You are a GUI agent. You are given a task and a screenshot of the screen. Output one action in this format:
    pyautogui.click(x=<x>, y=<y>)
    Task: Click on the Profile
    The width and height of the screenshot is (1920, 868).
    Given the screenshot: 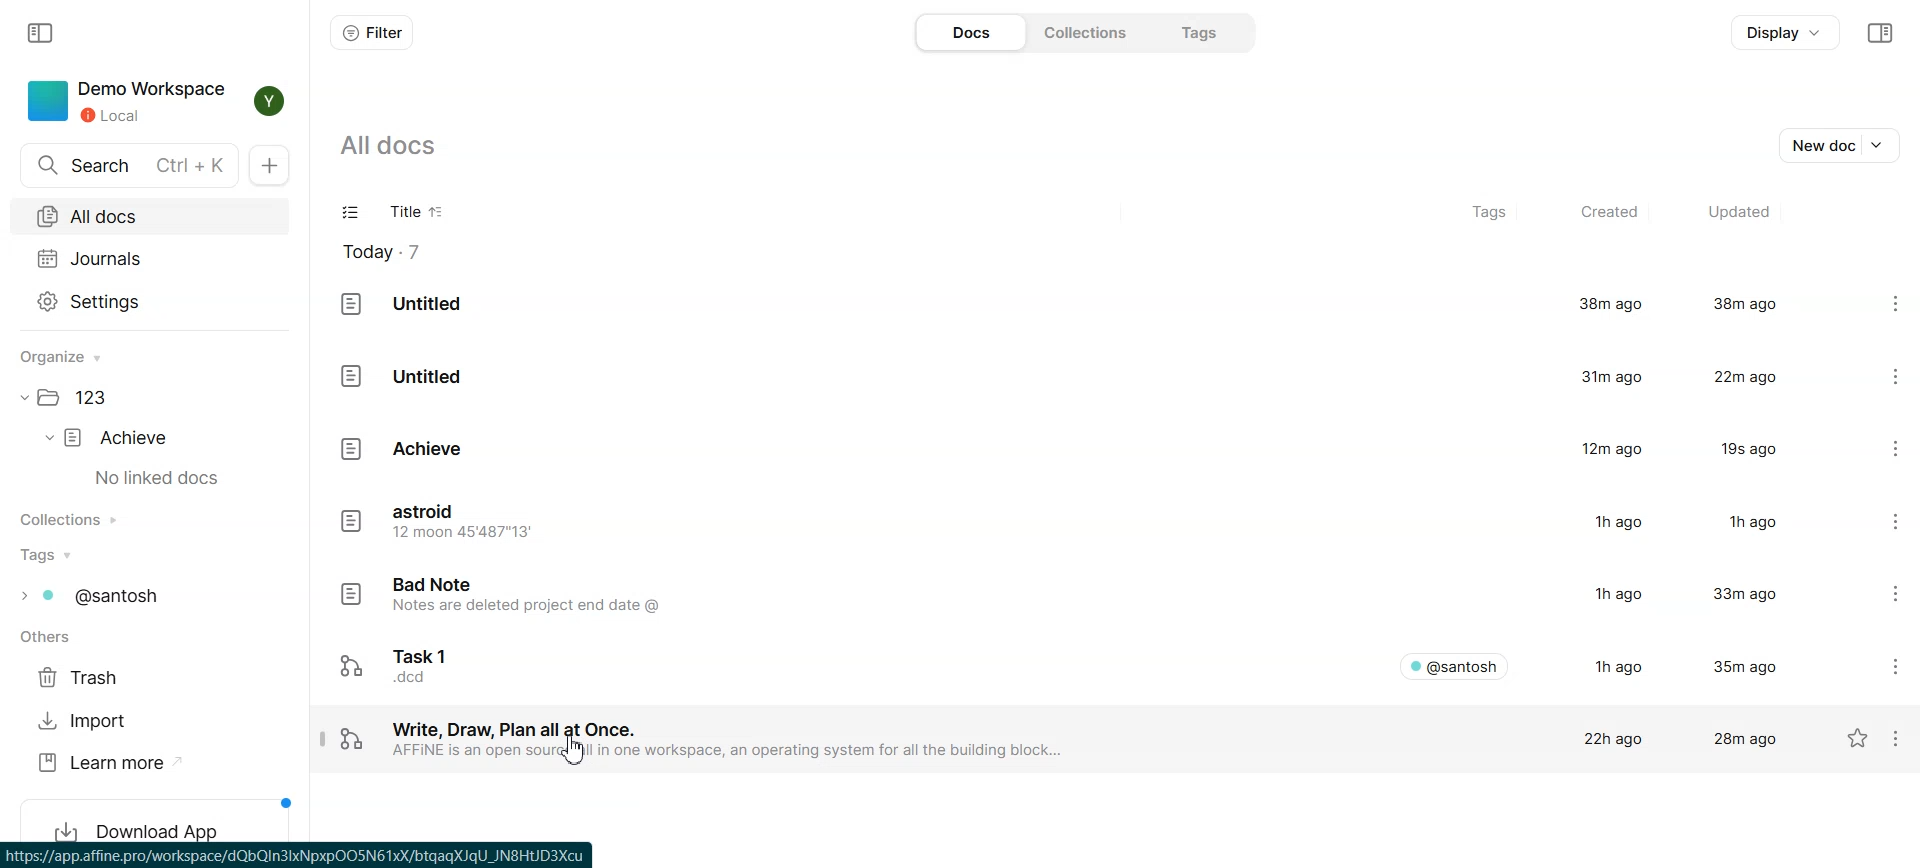 What is the action you would take?
    pyautogui.click(x=264, y=101)
    